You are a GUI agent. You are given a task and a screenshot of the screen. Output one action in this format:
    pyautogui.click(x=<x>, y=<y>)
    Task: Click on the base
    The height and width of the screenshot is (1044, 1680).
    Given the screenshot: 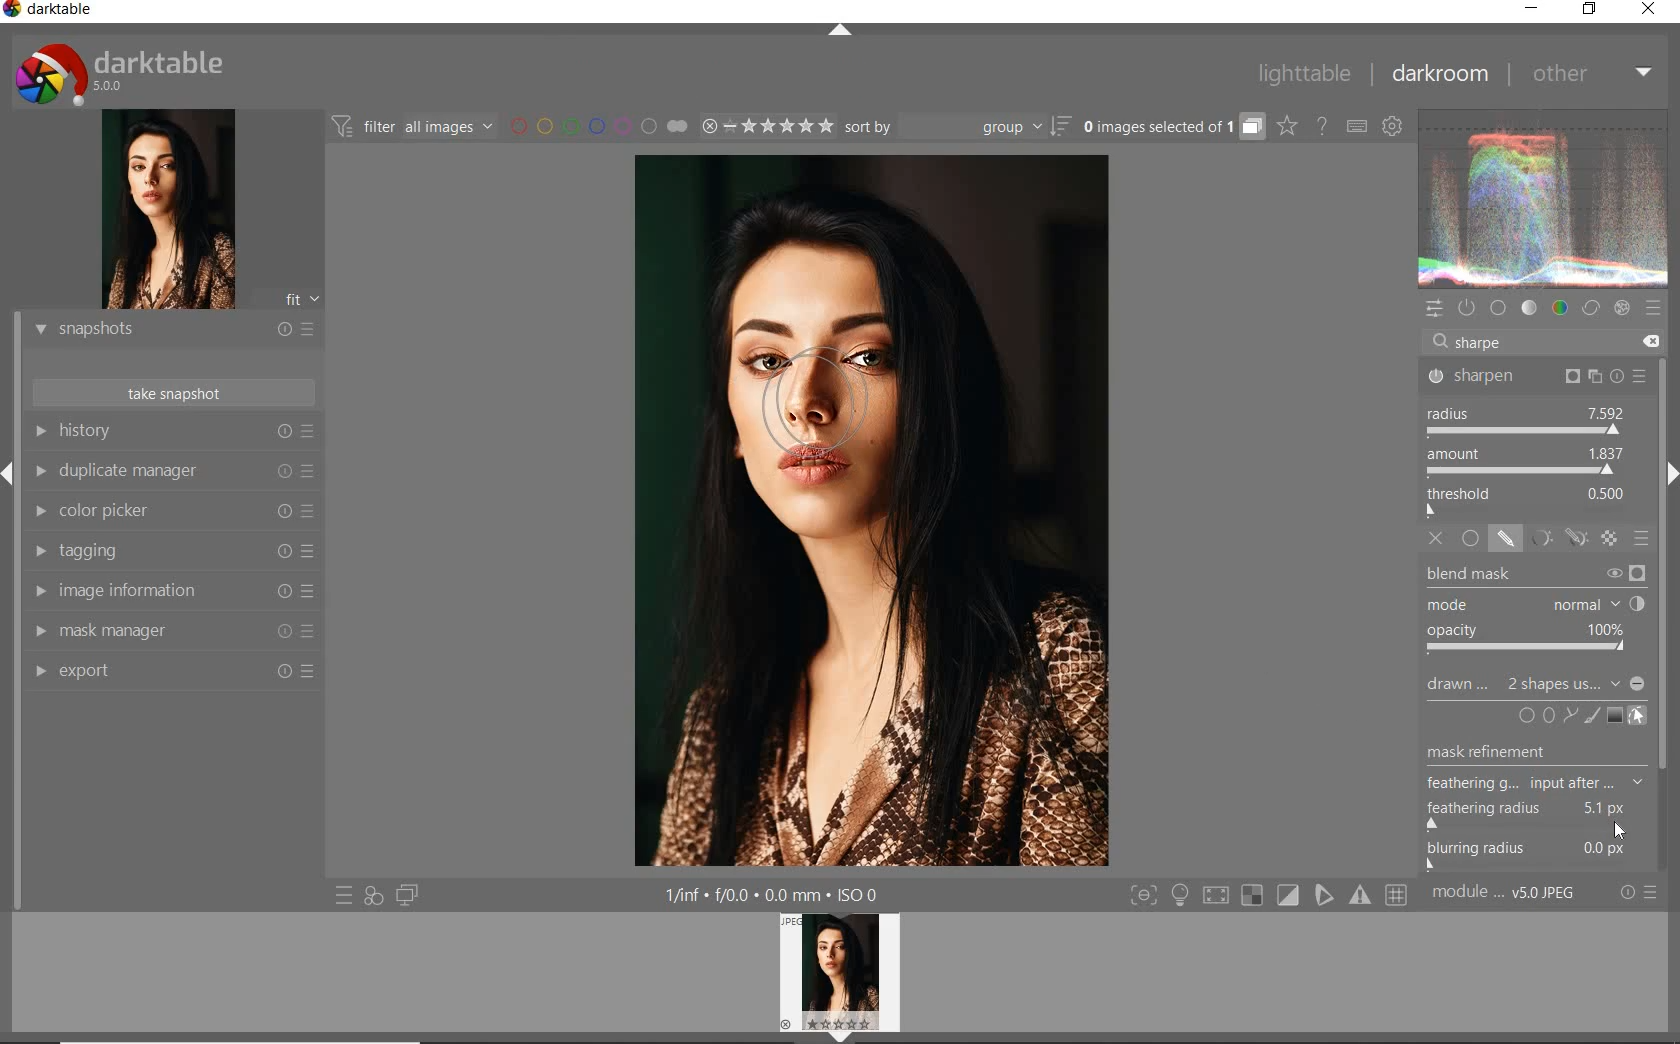 What is the action you would take?
    pyautogui.click(x=1498, y=307)
    